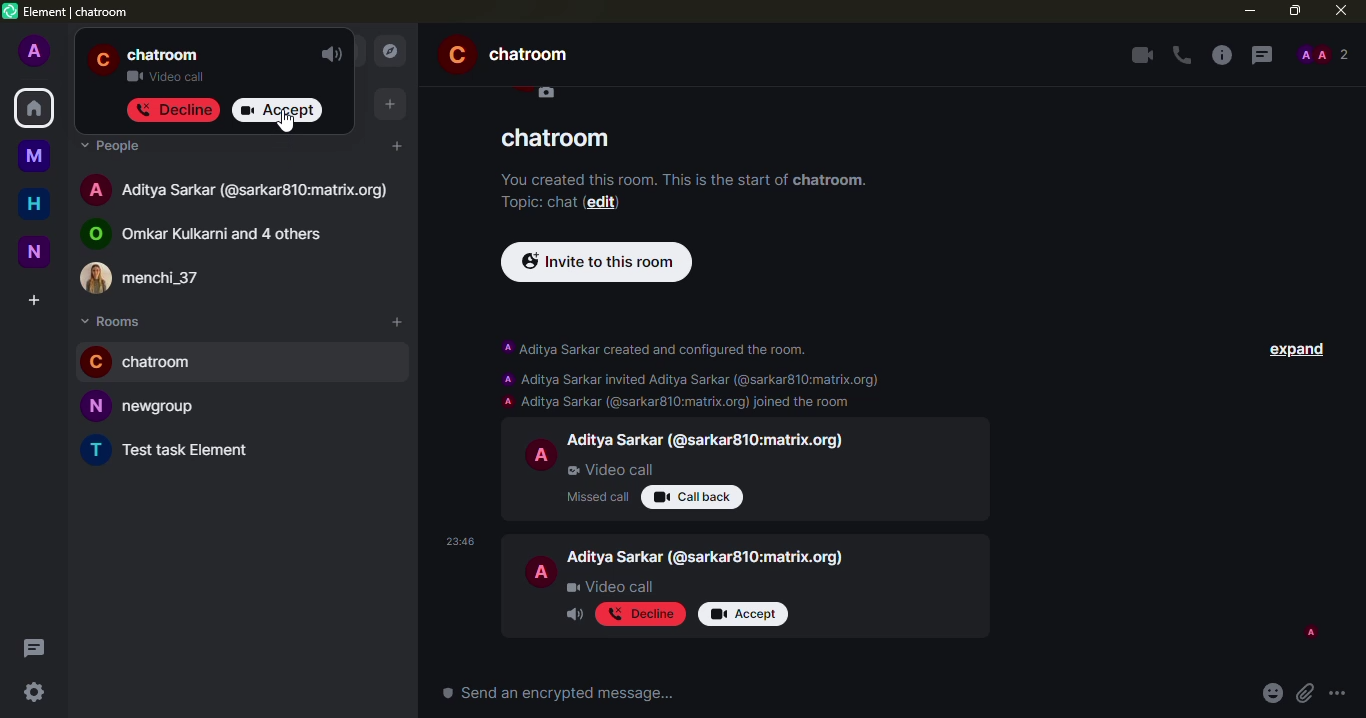 The image size is (1366, 718). Describe the element at coordinates (170, 75) in the screenshot. I see `video call` at that location.